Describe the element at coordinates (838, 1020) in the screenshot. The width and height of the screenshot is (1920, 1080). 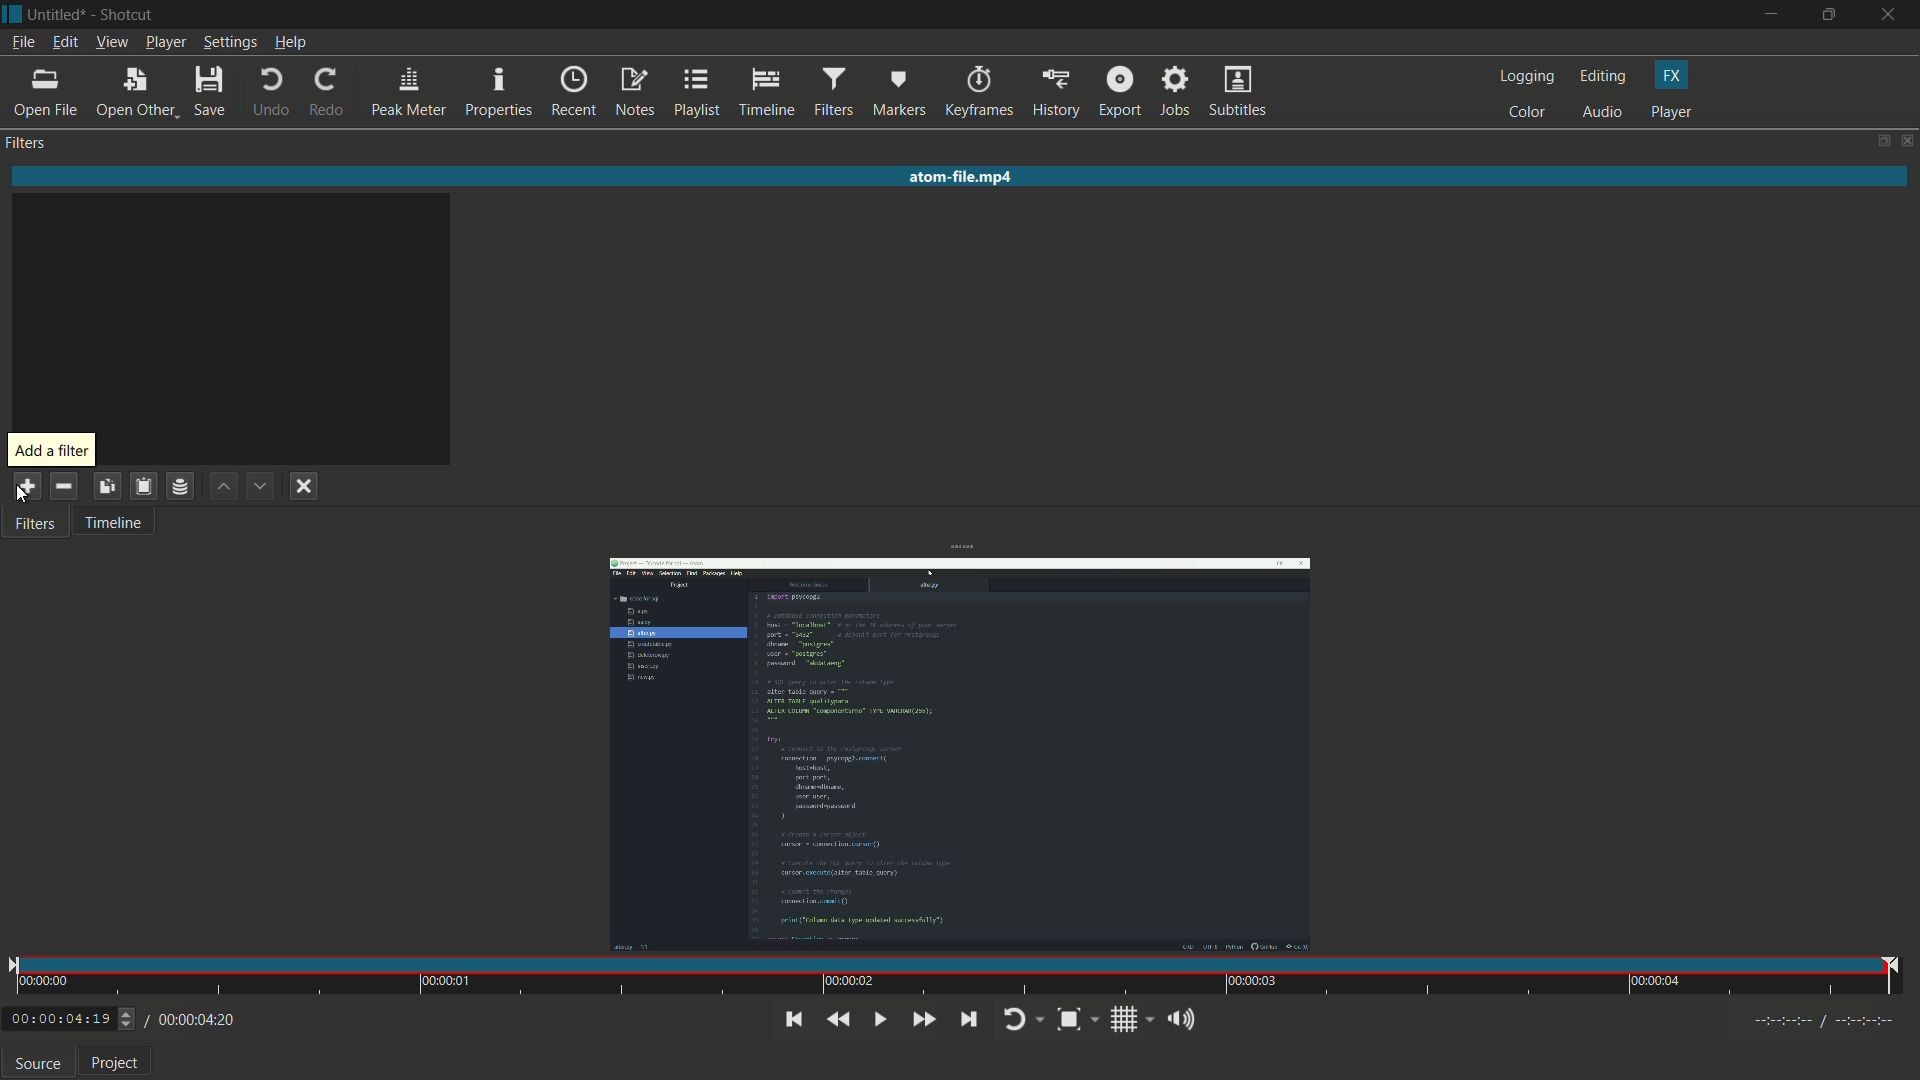
I see `quickly play backward` at that location.